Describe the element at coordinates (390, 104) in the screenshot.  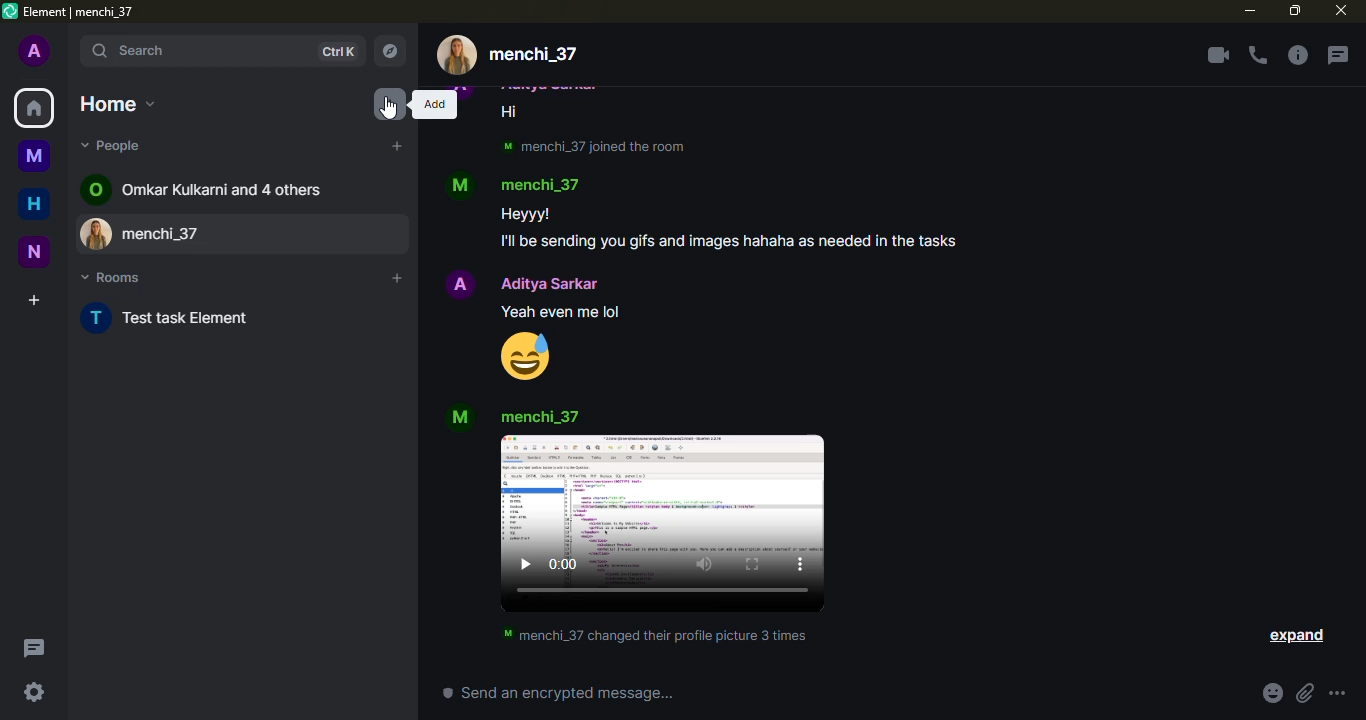
I see `add` at that location.